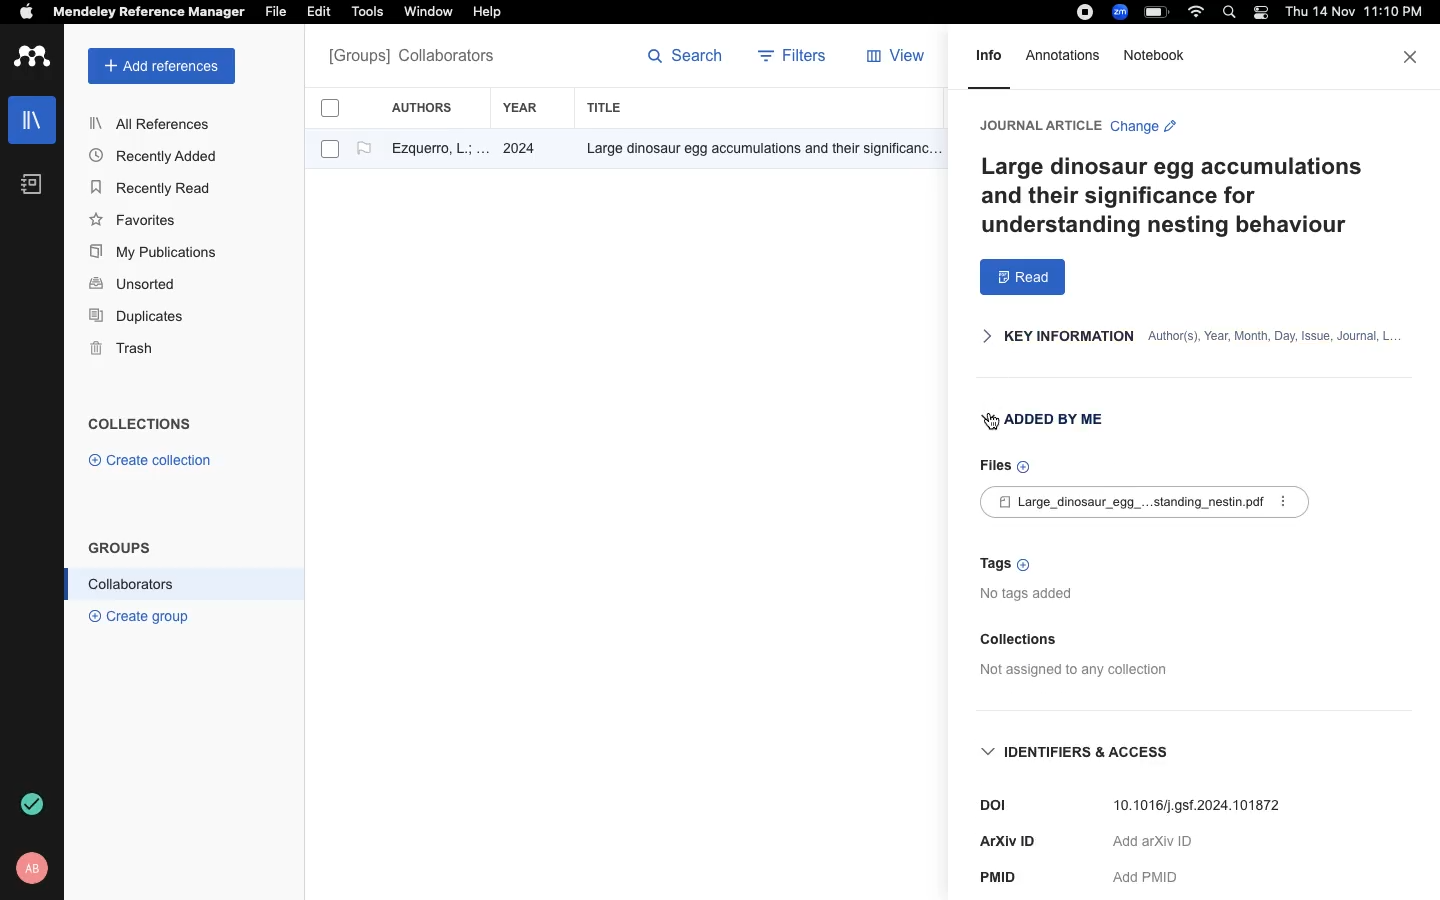  I want to click on light/dark mode, so click(1260, 12).